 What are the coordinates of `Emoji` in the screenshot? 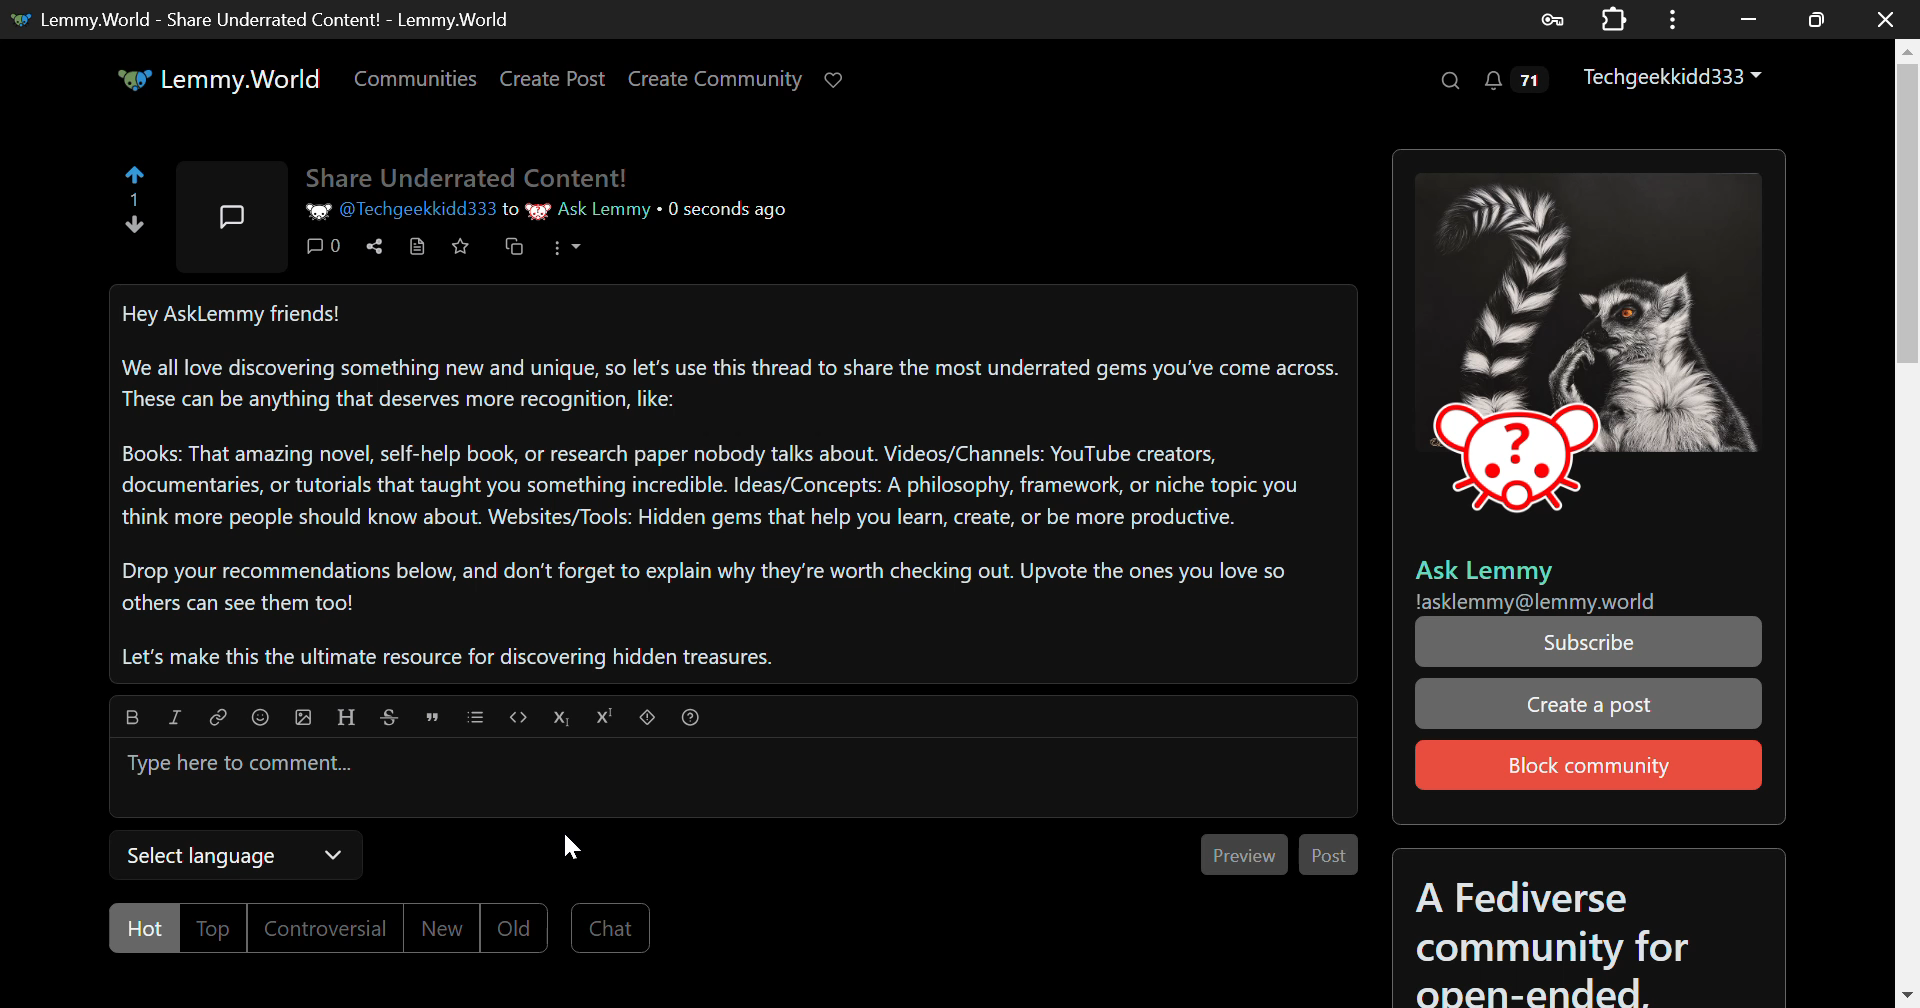 It's located at (259, 719).